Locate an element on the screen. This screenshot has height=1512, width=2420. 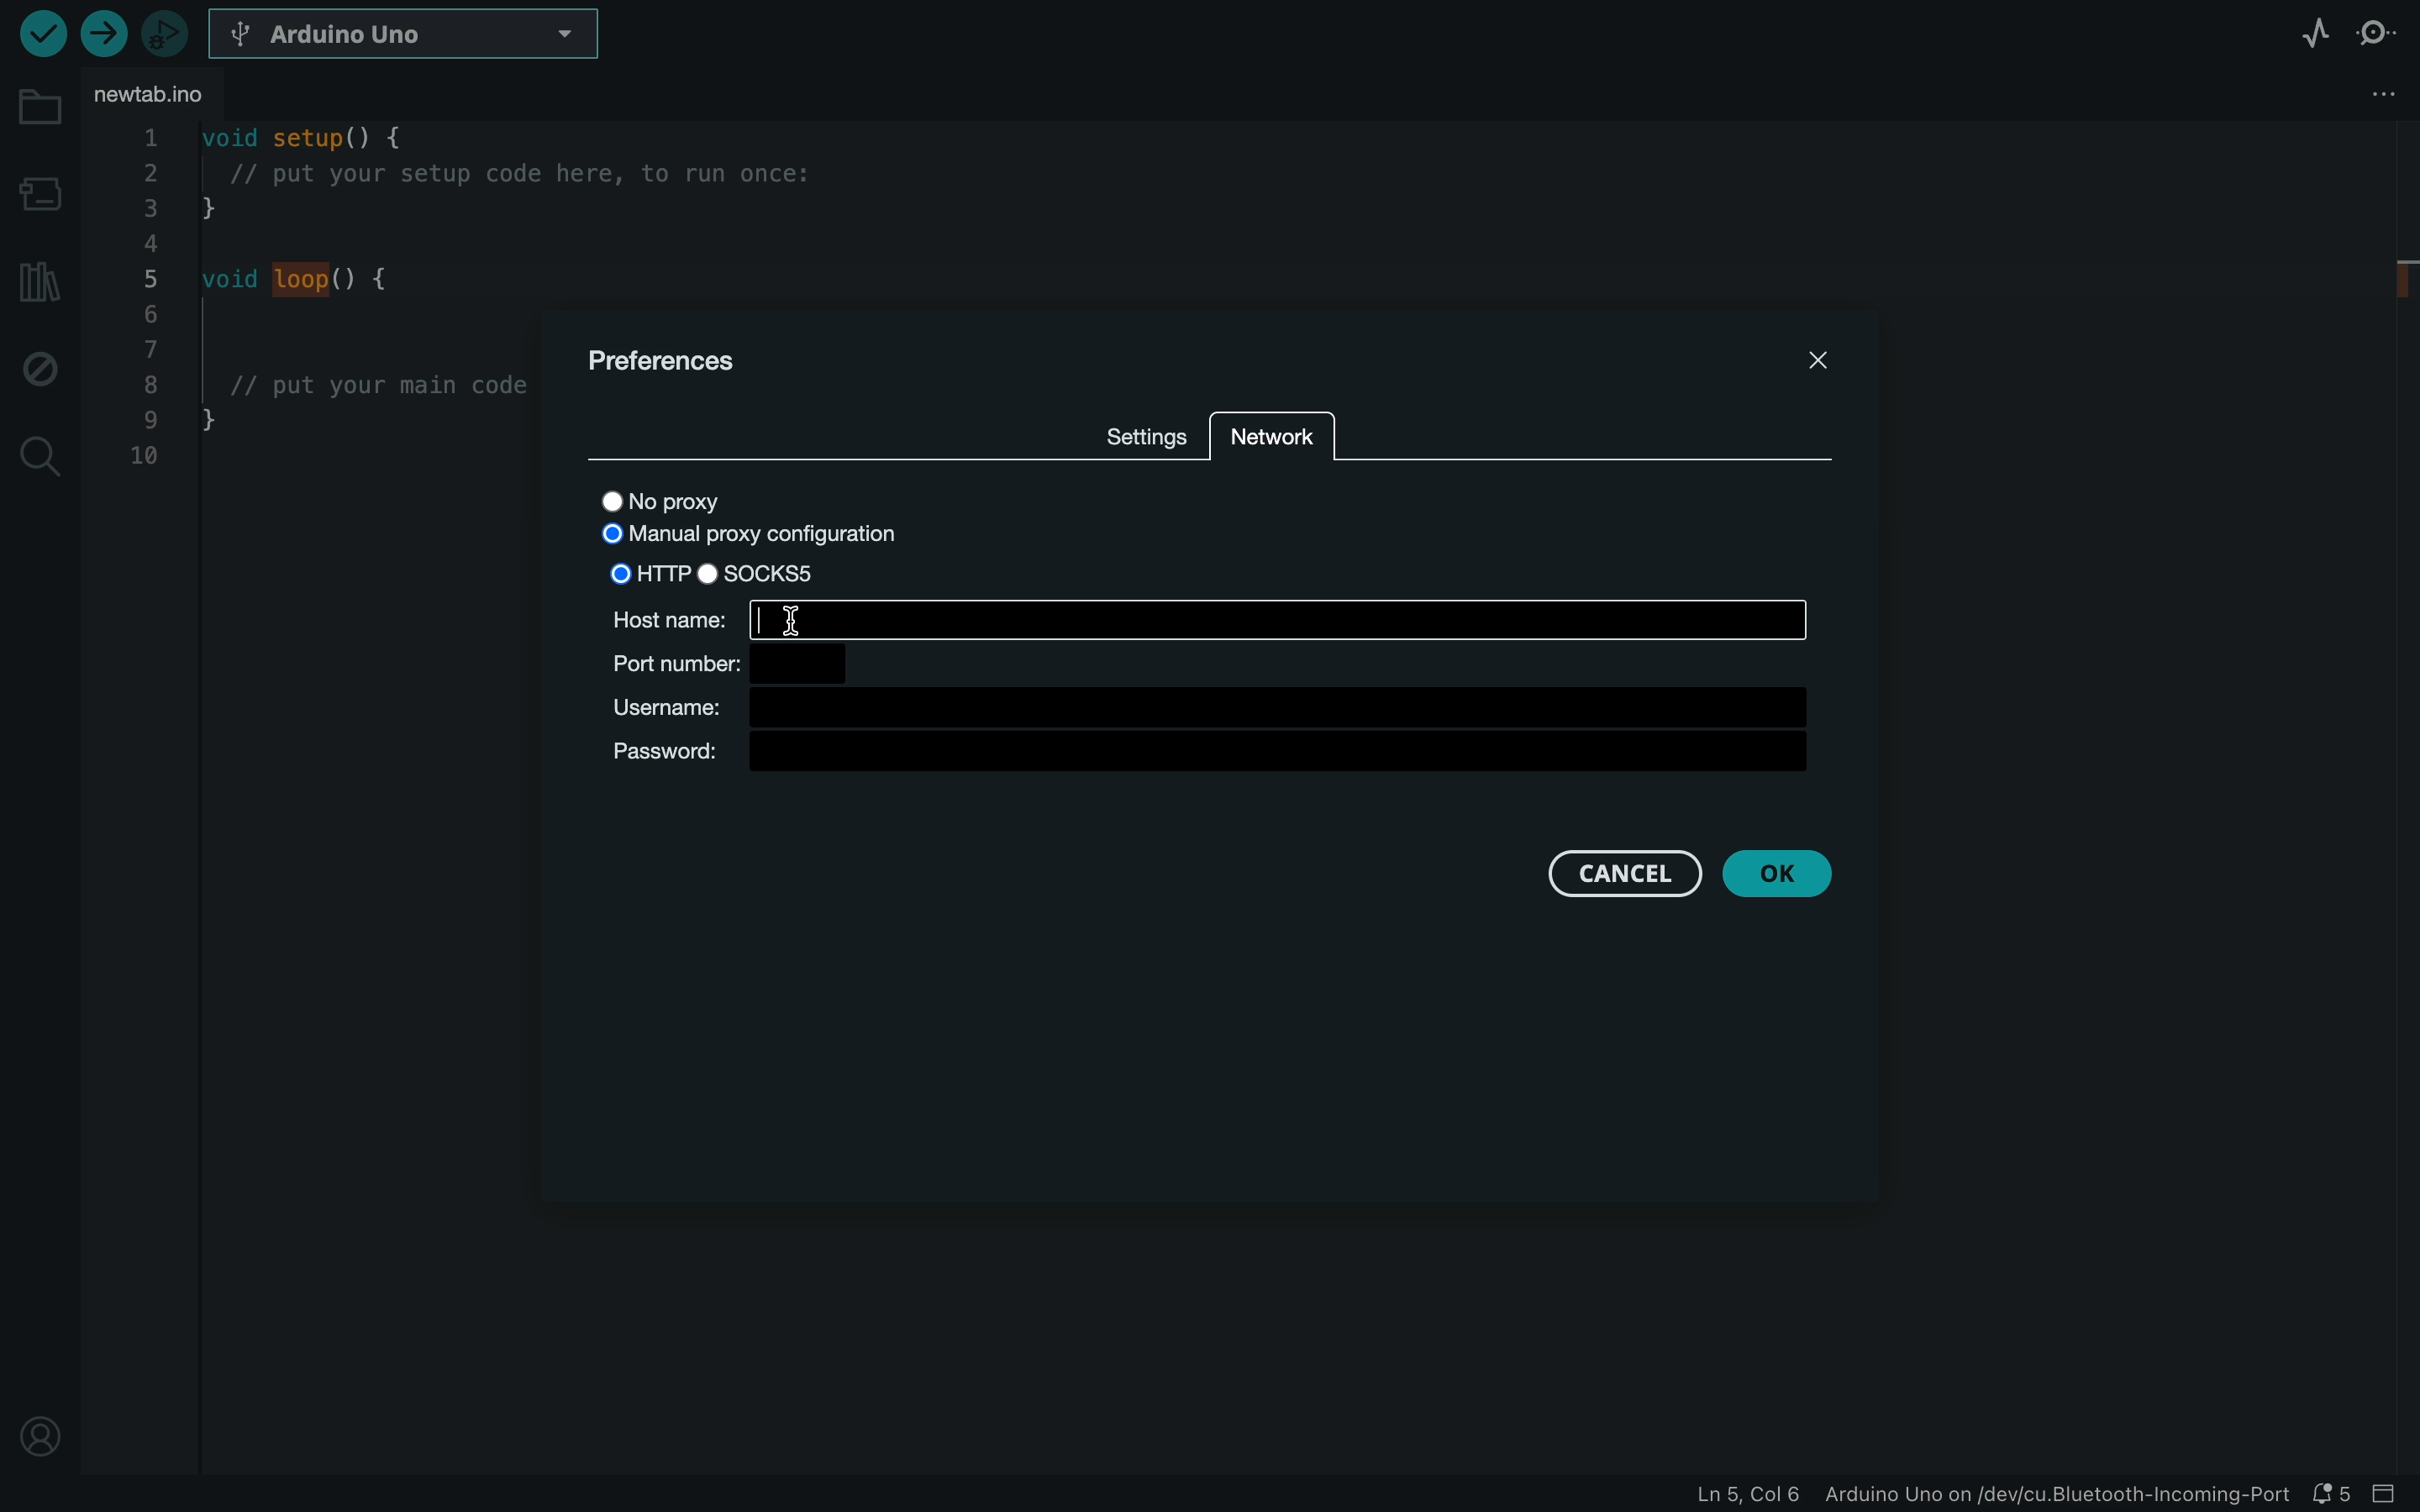
file information is located at coordinates (1989, 1495).